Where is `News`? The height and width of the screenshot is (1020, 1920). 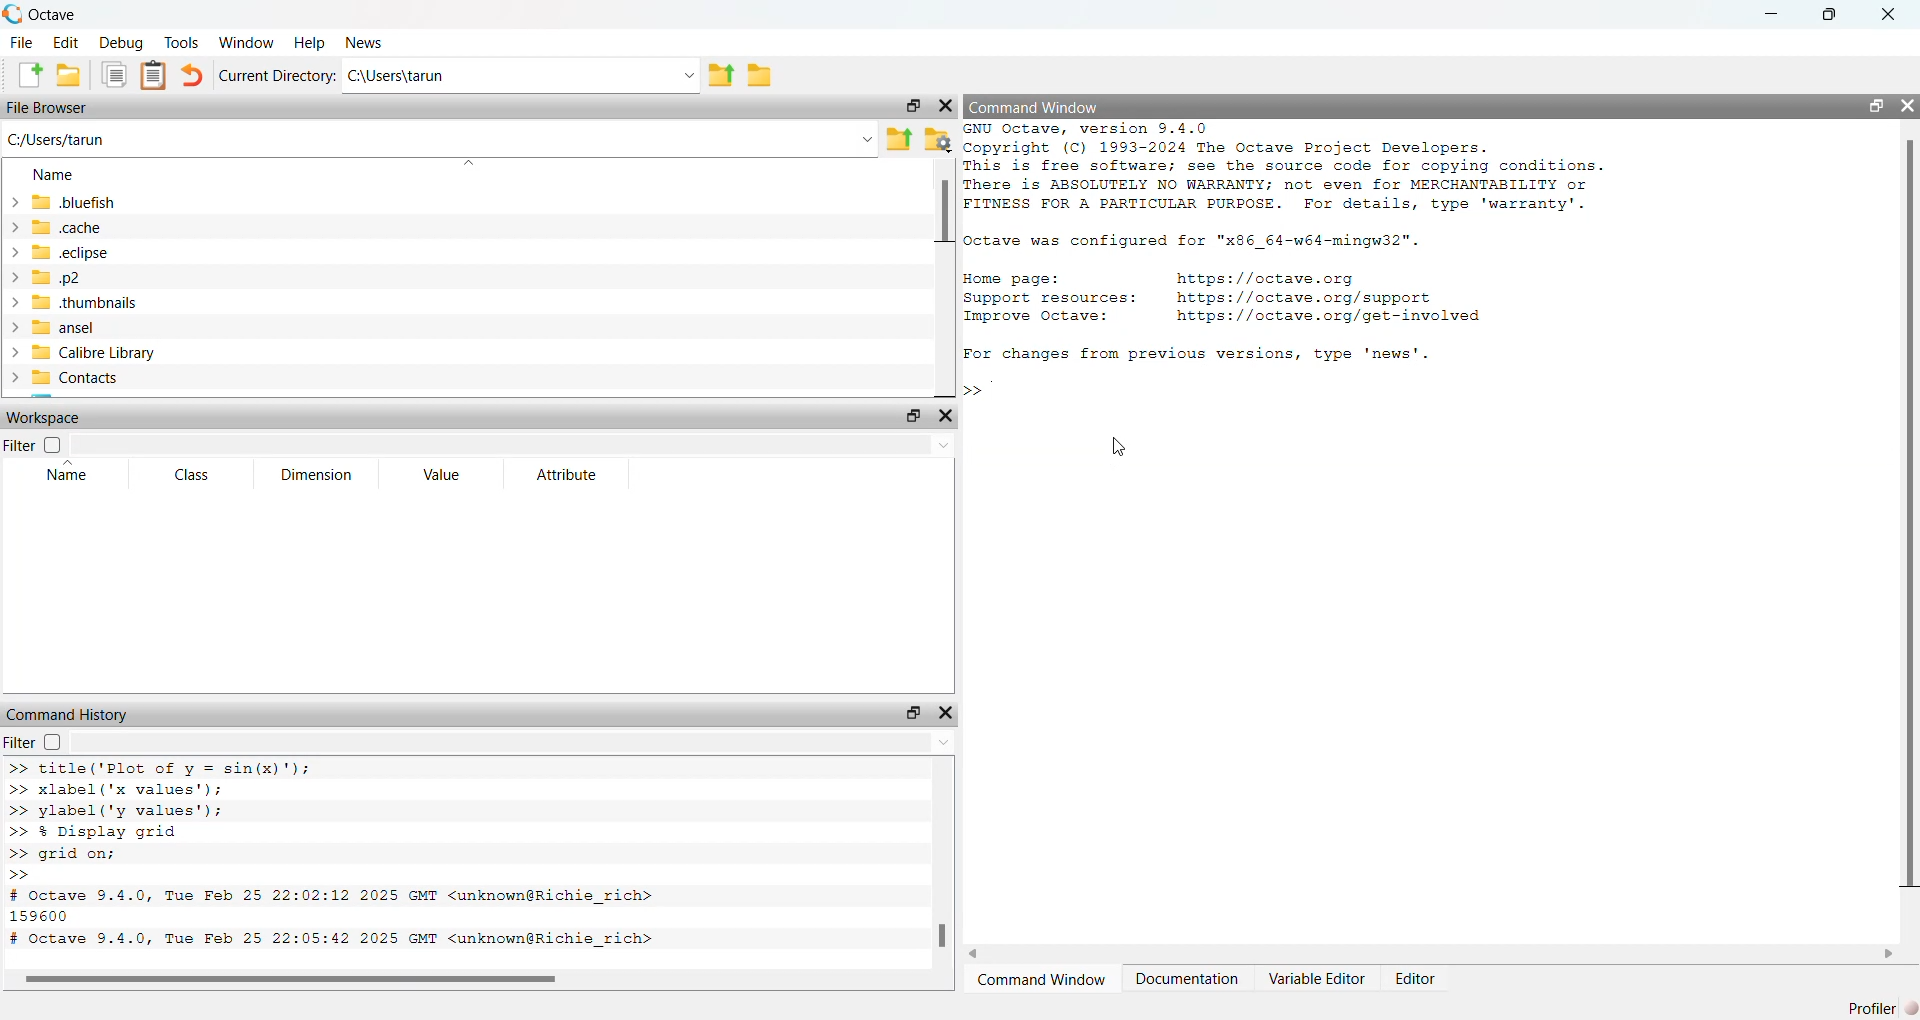 News is located at coordinates (363, 44).